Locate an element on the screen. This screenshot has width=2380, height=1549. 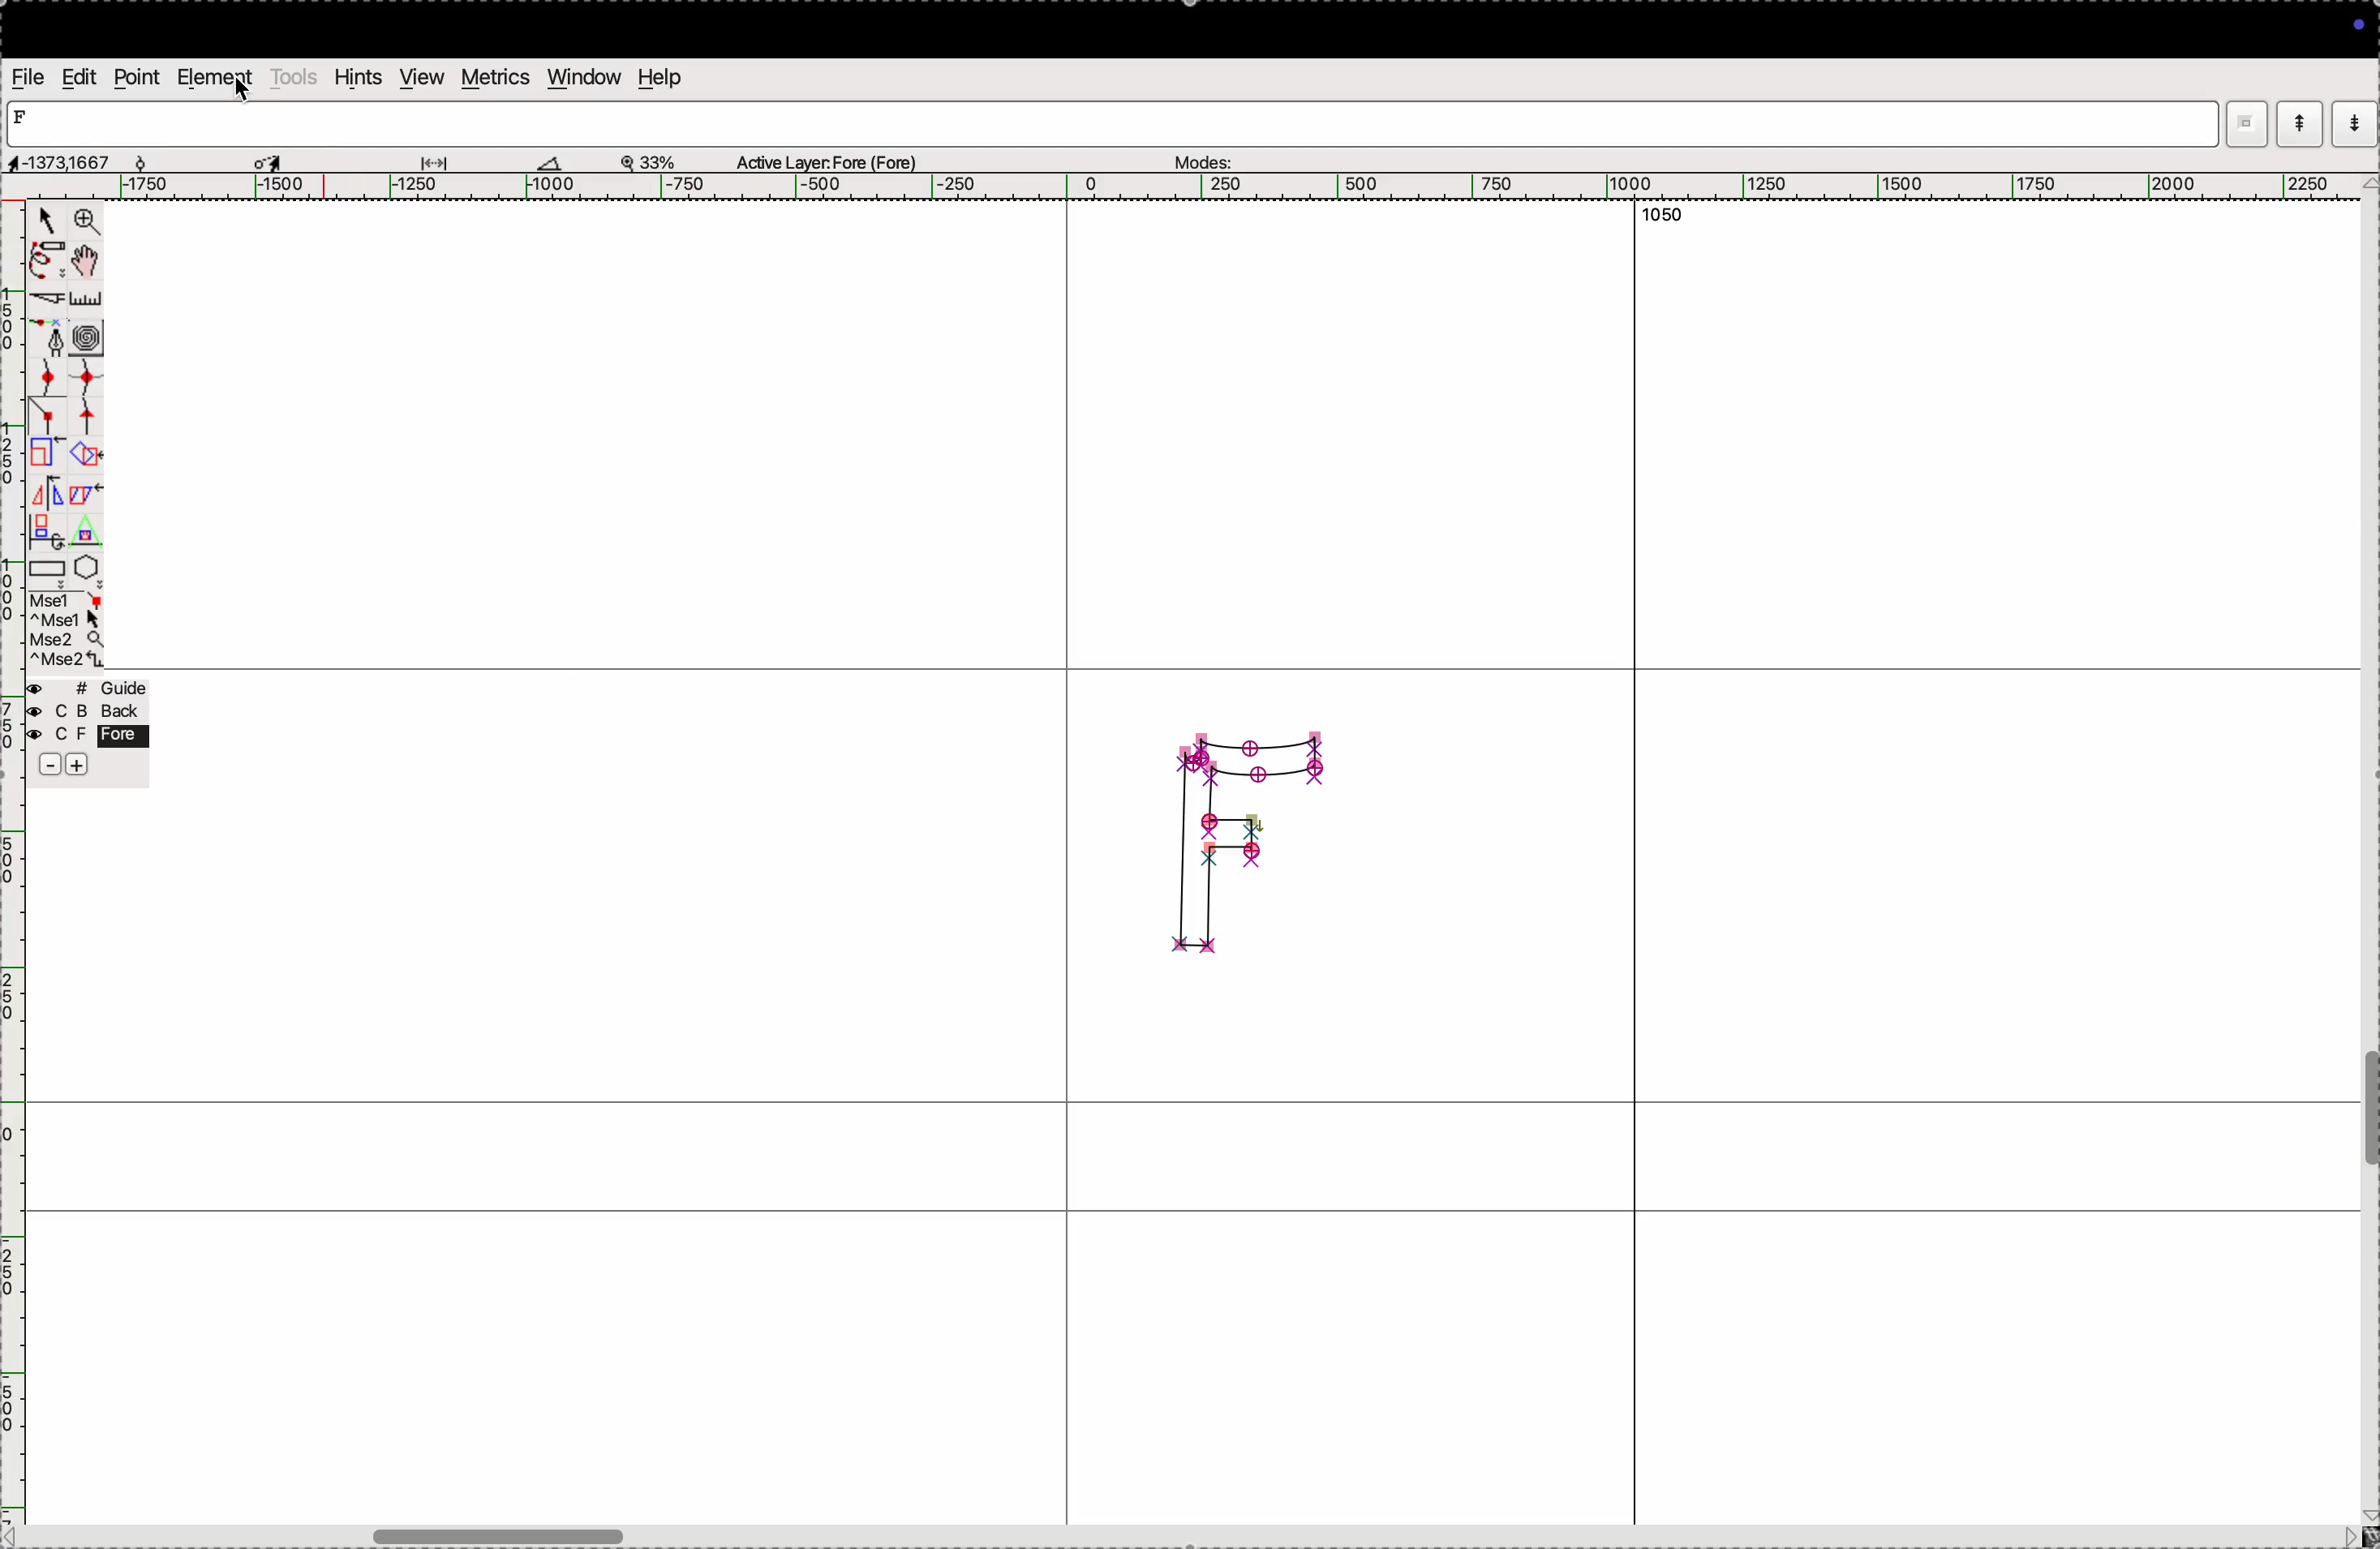
Scale the selection is located at coordinates (47, 458).